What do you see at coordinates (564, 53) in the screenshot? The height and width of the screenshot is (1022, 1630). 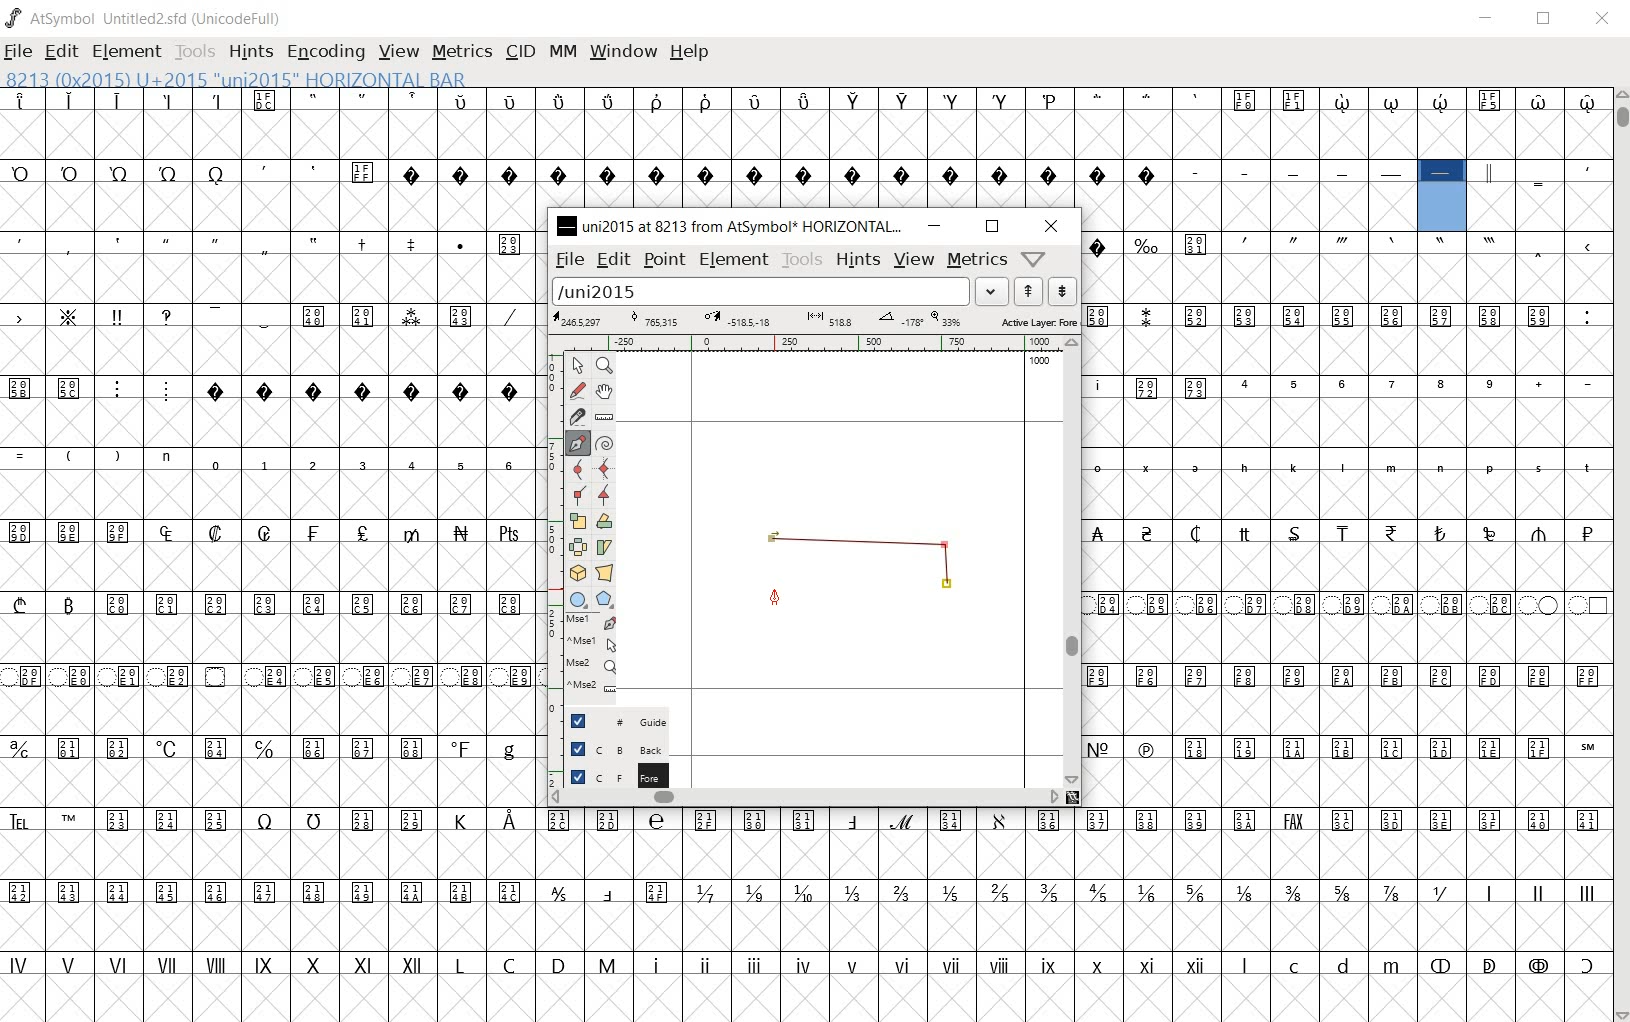 I see `MM` at bounding box center [564, 53].